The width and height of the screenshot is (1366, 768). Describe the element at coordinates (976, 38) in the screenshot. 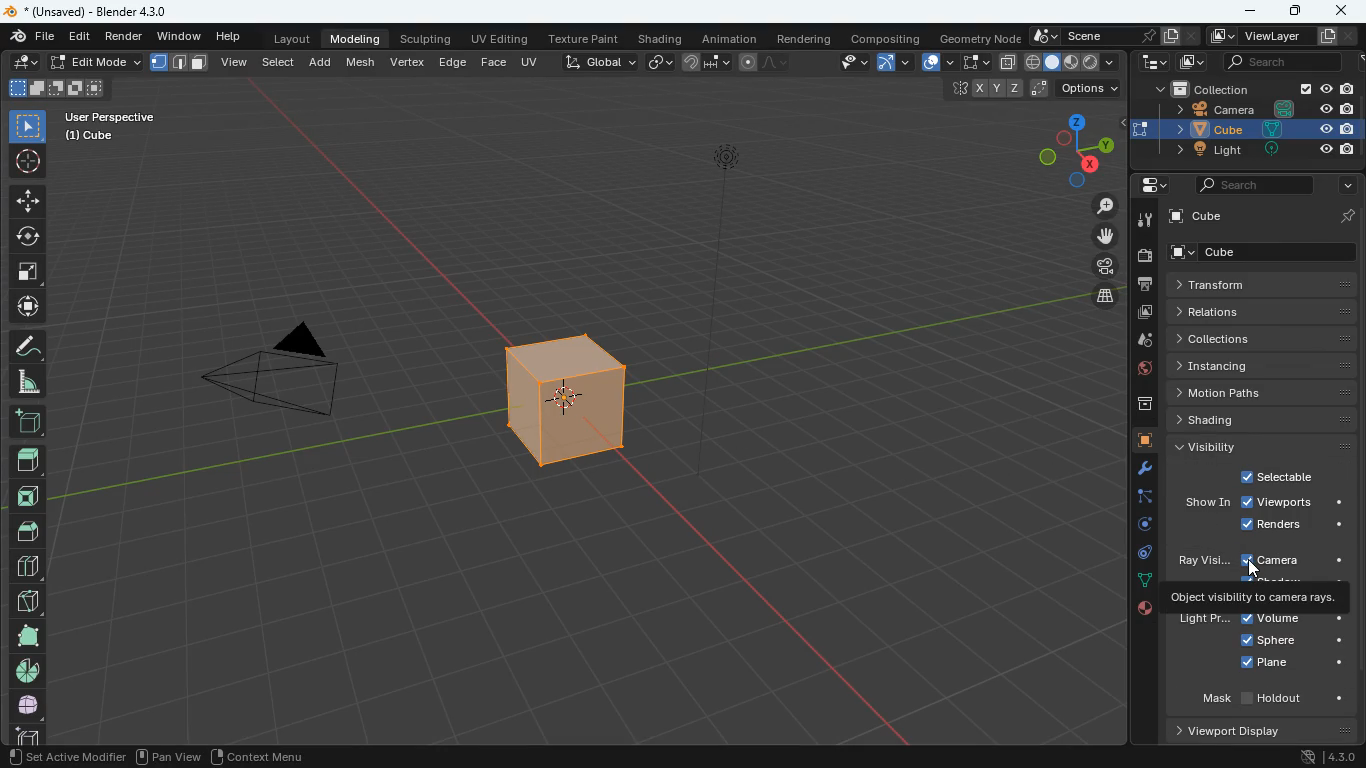

I see `geometry node` at that location.